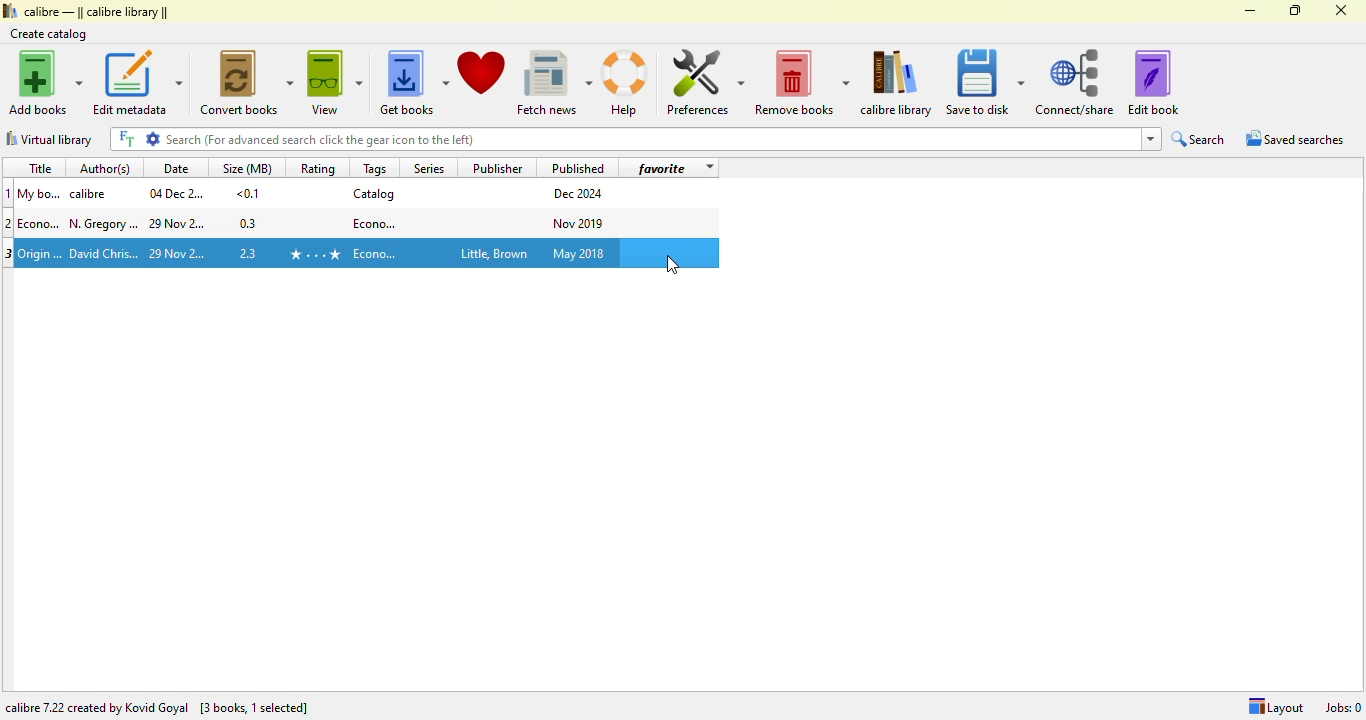 This screenshot has height=720, width=1366. I want to click on tag, so click(376, 222).